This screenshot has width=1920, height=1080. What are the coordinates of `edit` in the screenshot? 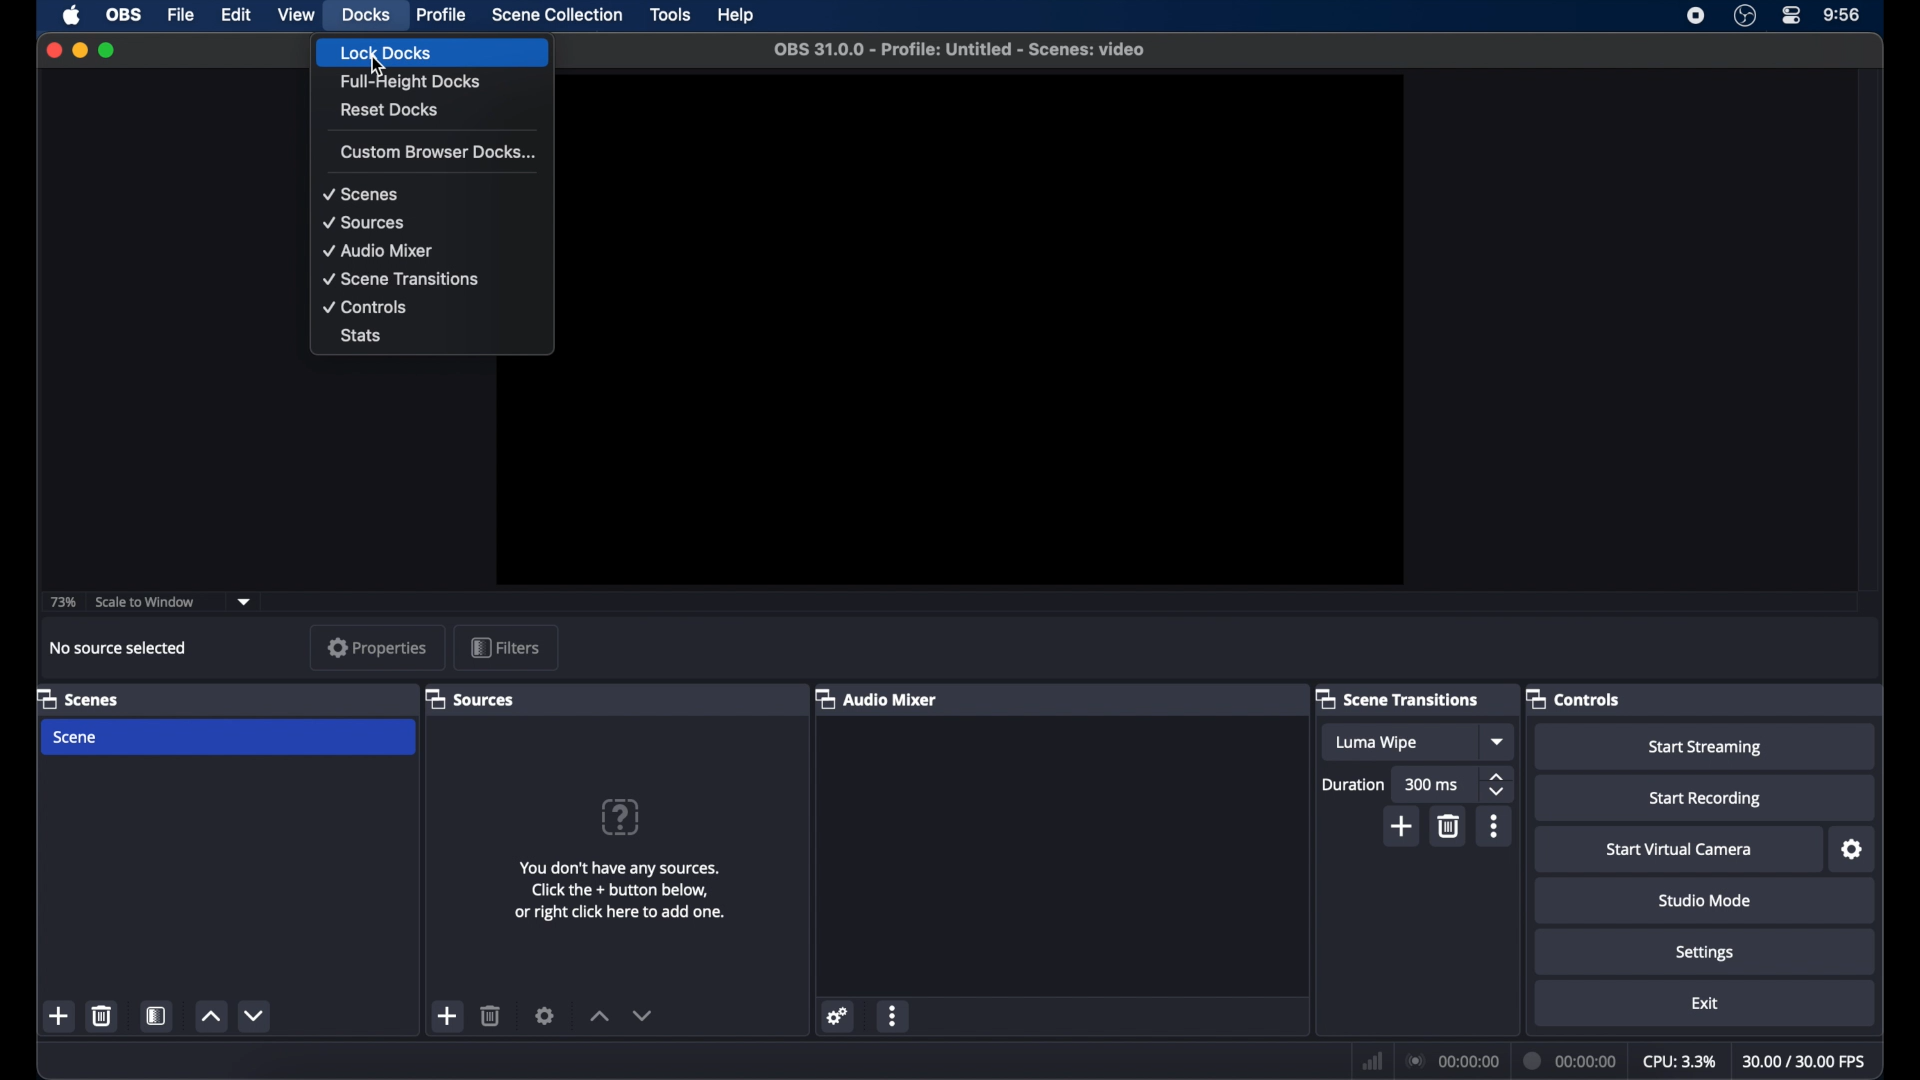 It's located at (235, 15).